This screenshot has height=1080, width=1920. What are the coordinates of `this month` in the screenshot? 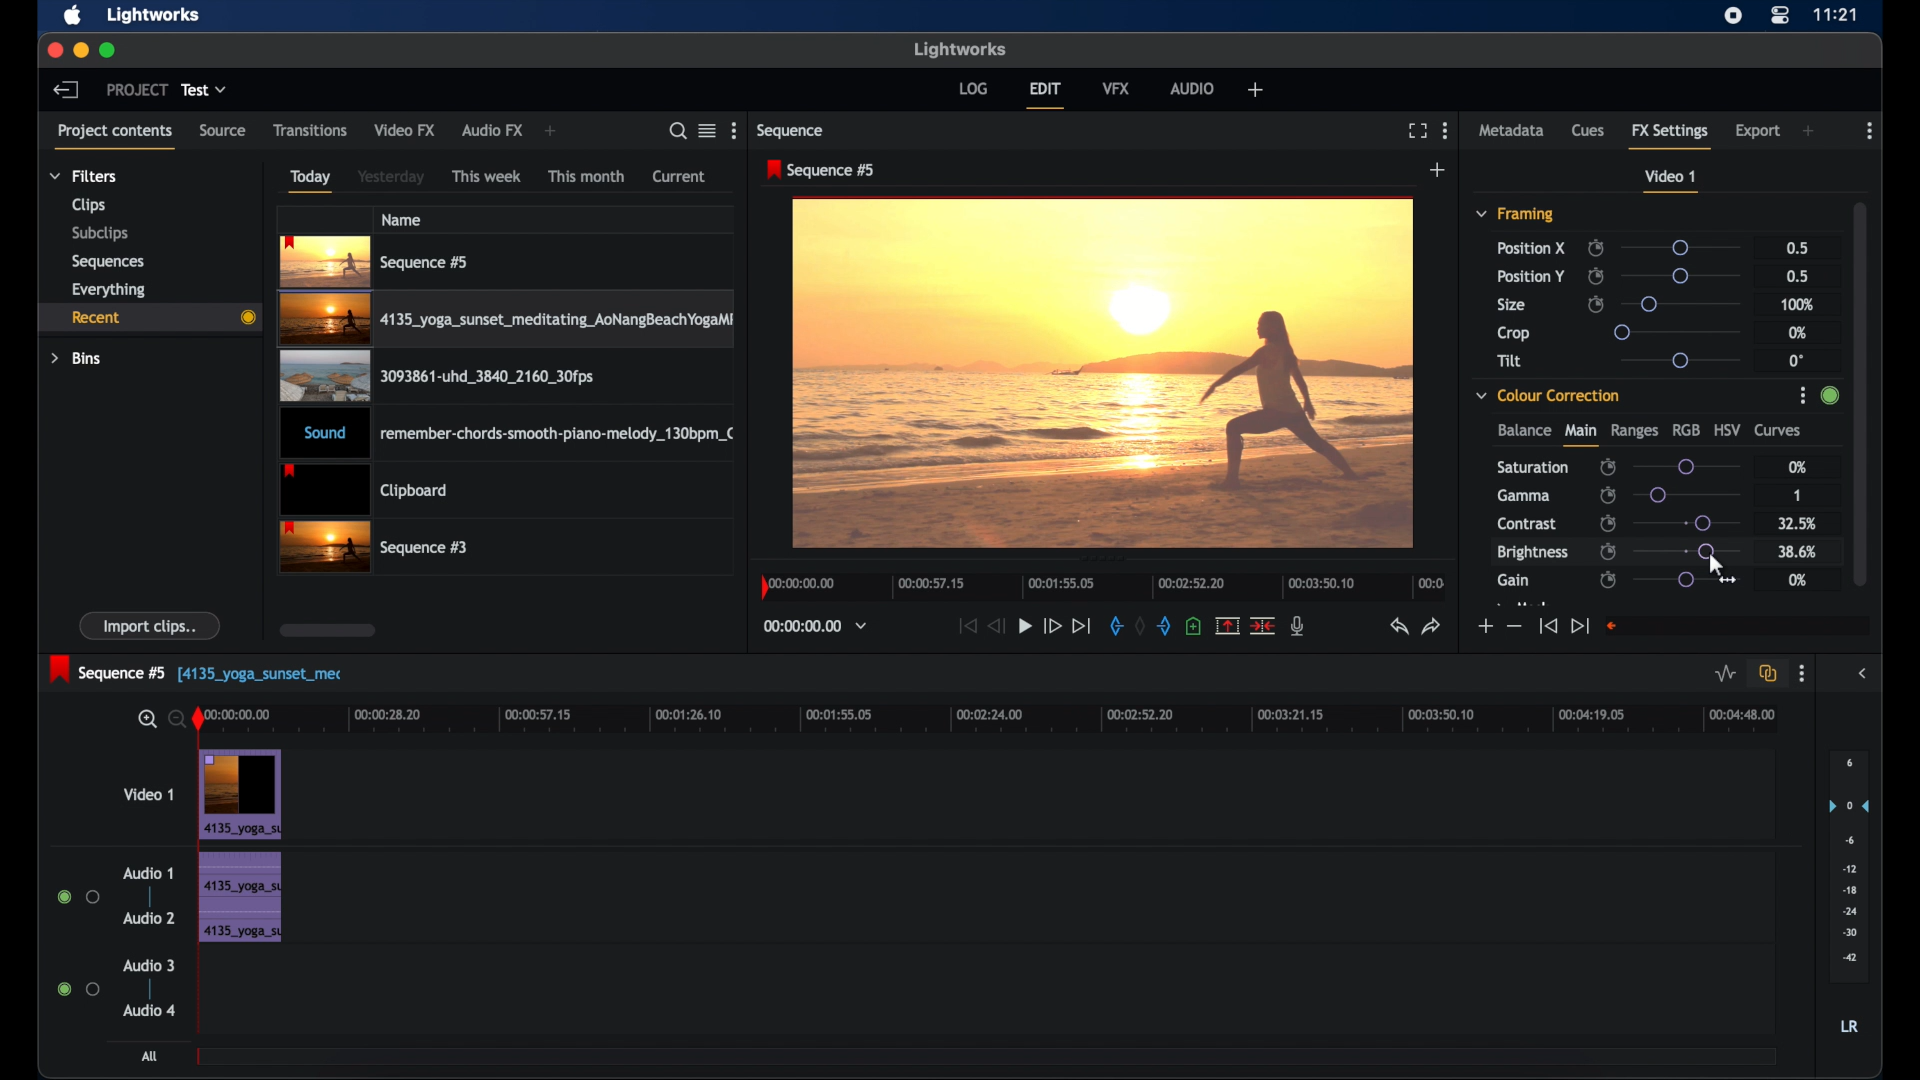 It's located at (586, 176).